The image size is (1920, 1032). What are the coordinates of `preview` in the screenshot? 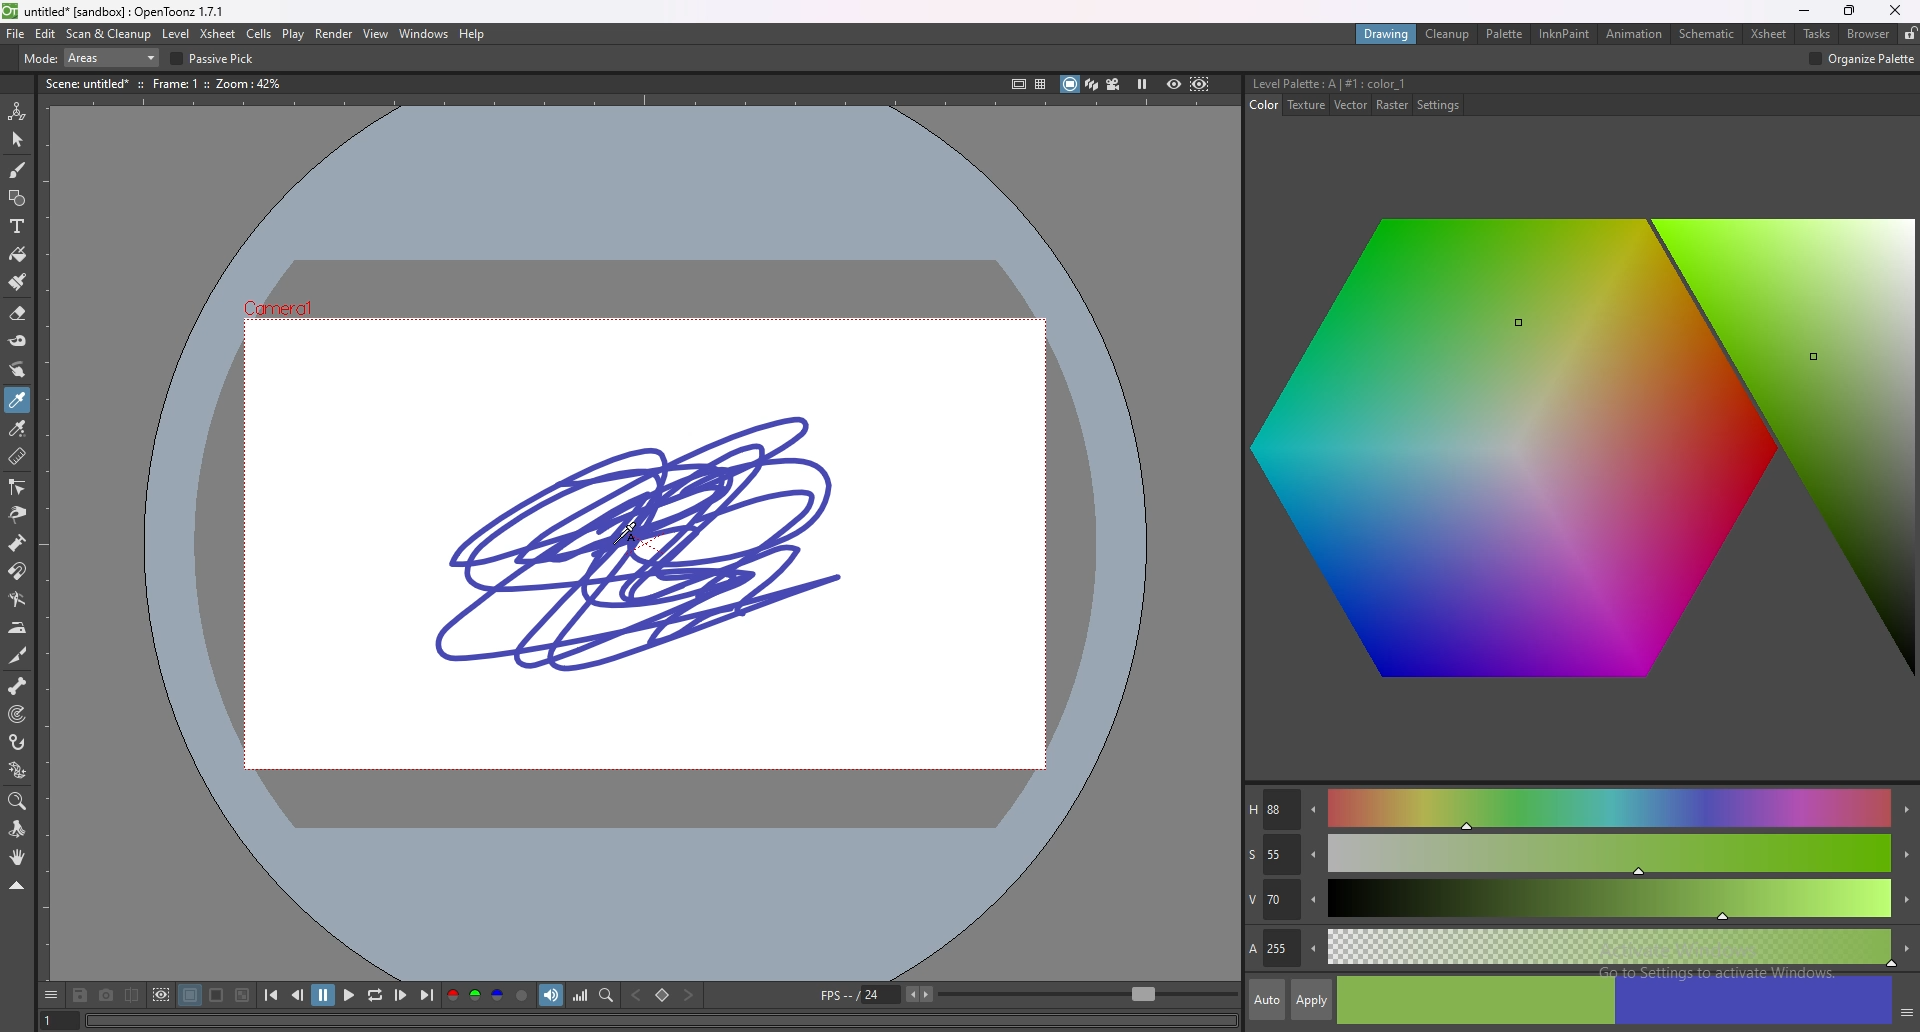 It's located at (1174, 83).